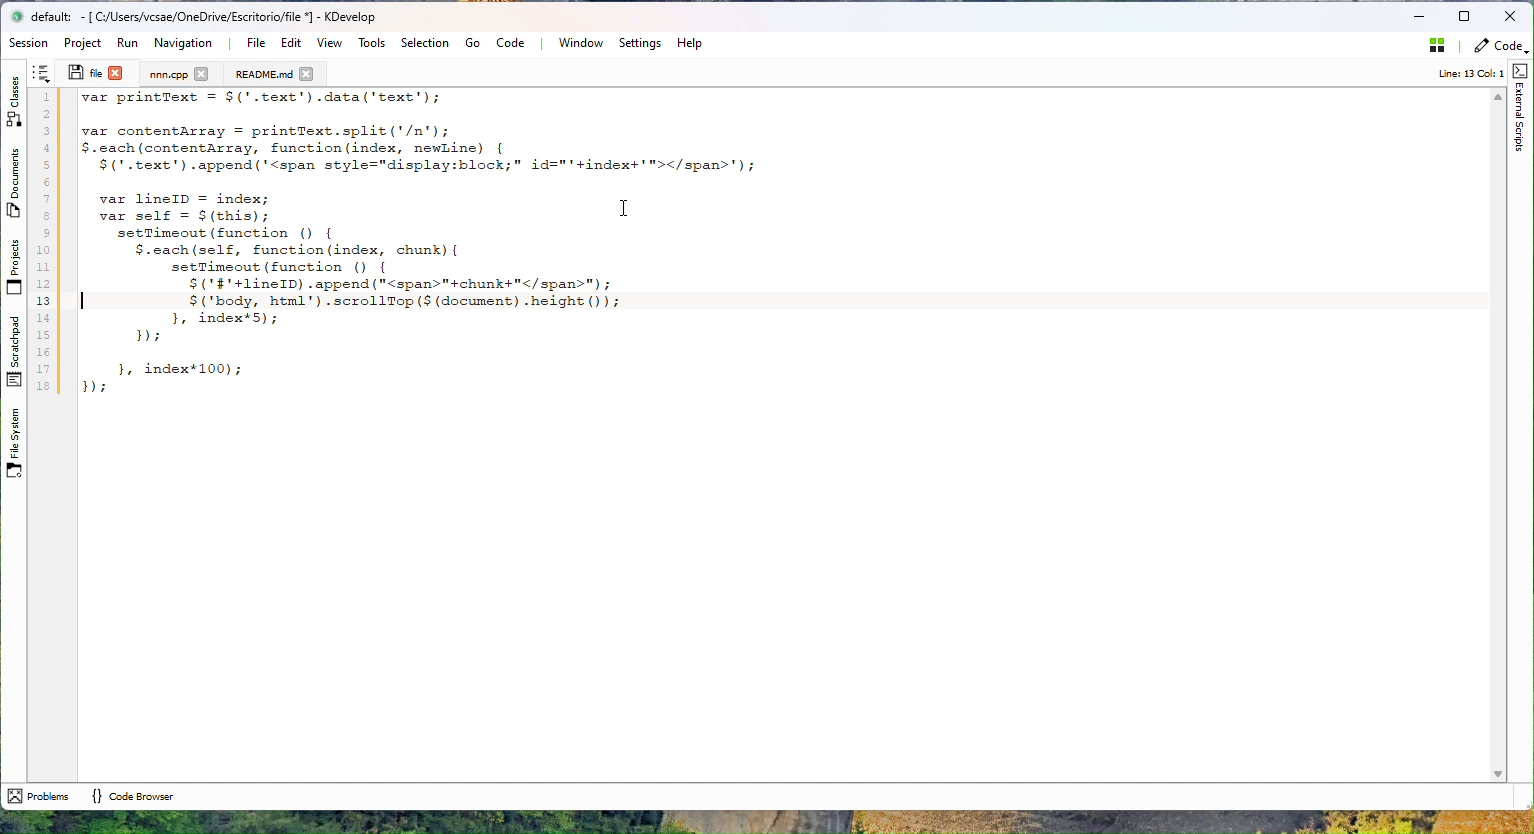 This screenshot has height=834, width=1534. Describe the element at coordinates (201, 73) in the screenshot. I see `close` at that location.